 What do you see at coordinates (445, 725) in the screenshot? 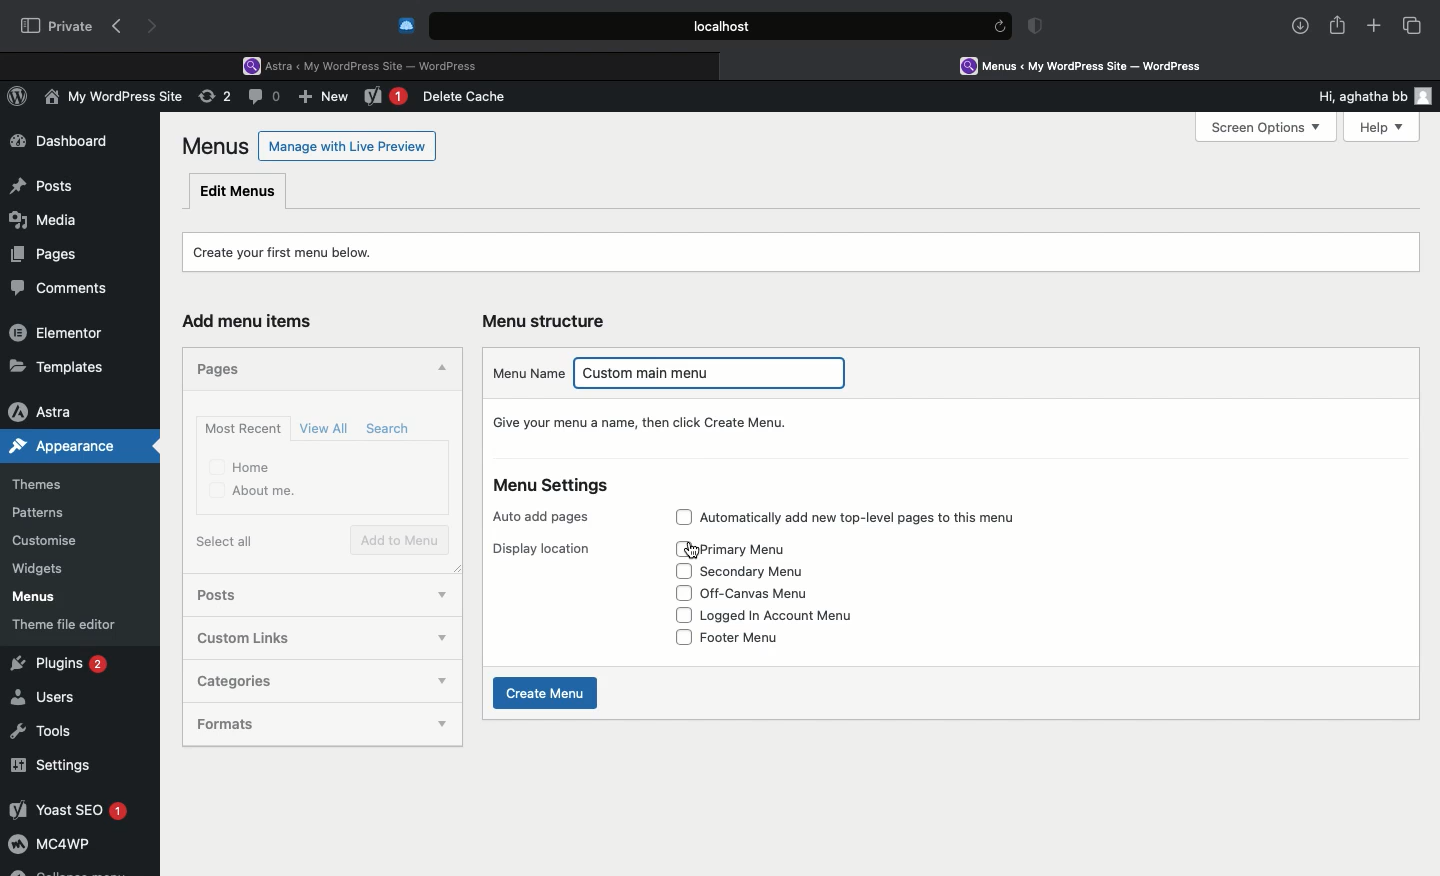
I see `show` at bounding box center [445, 725].